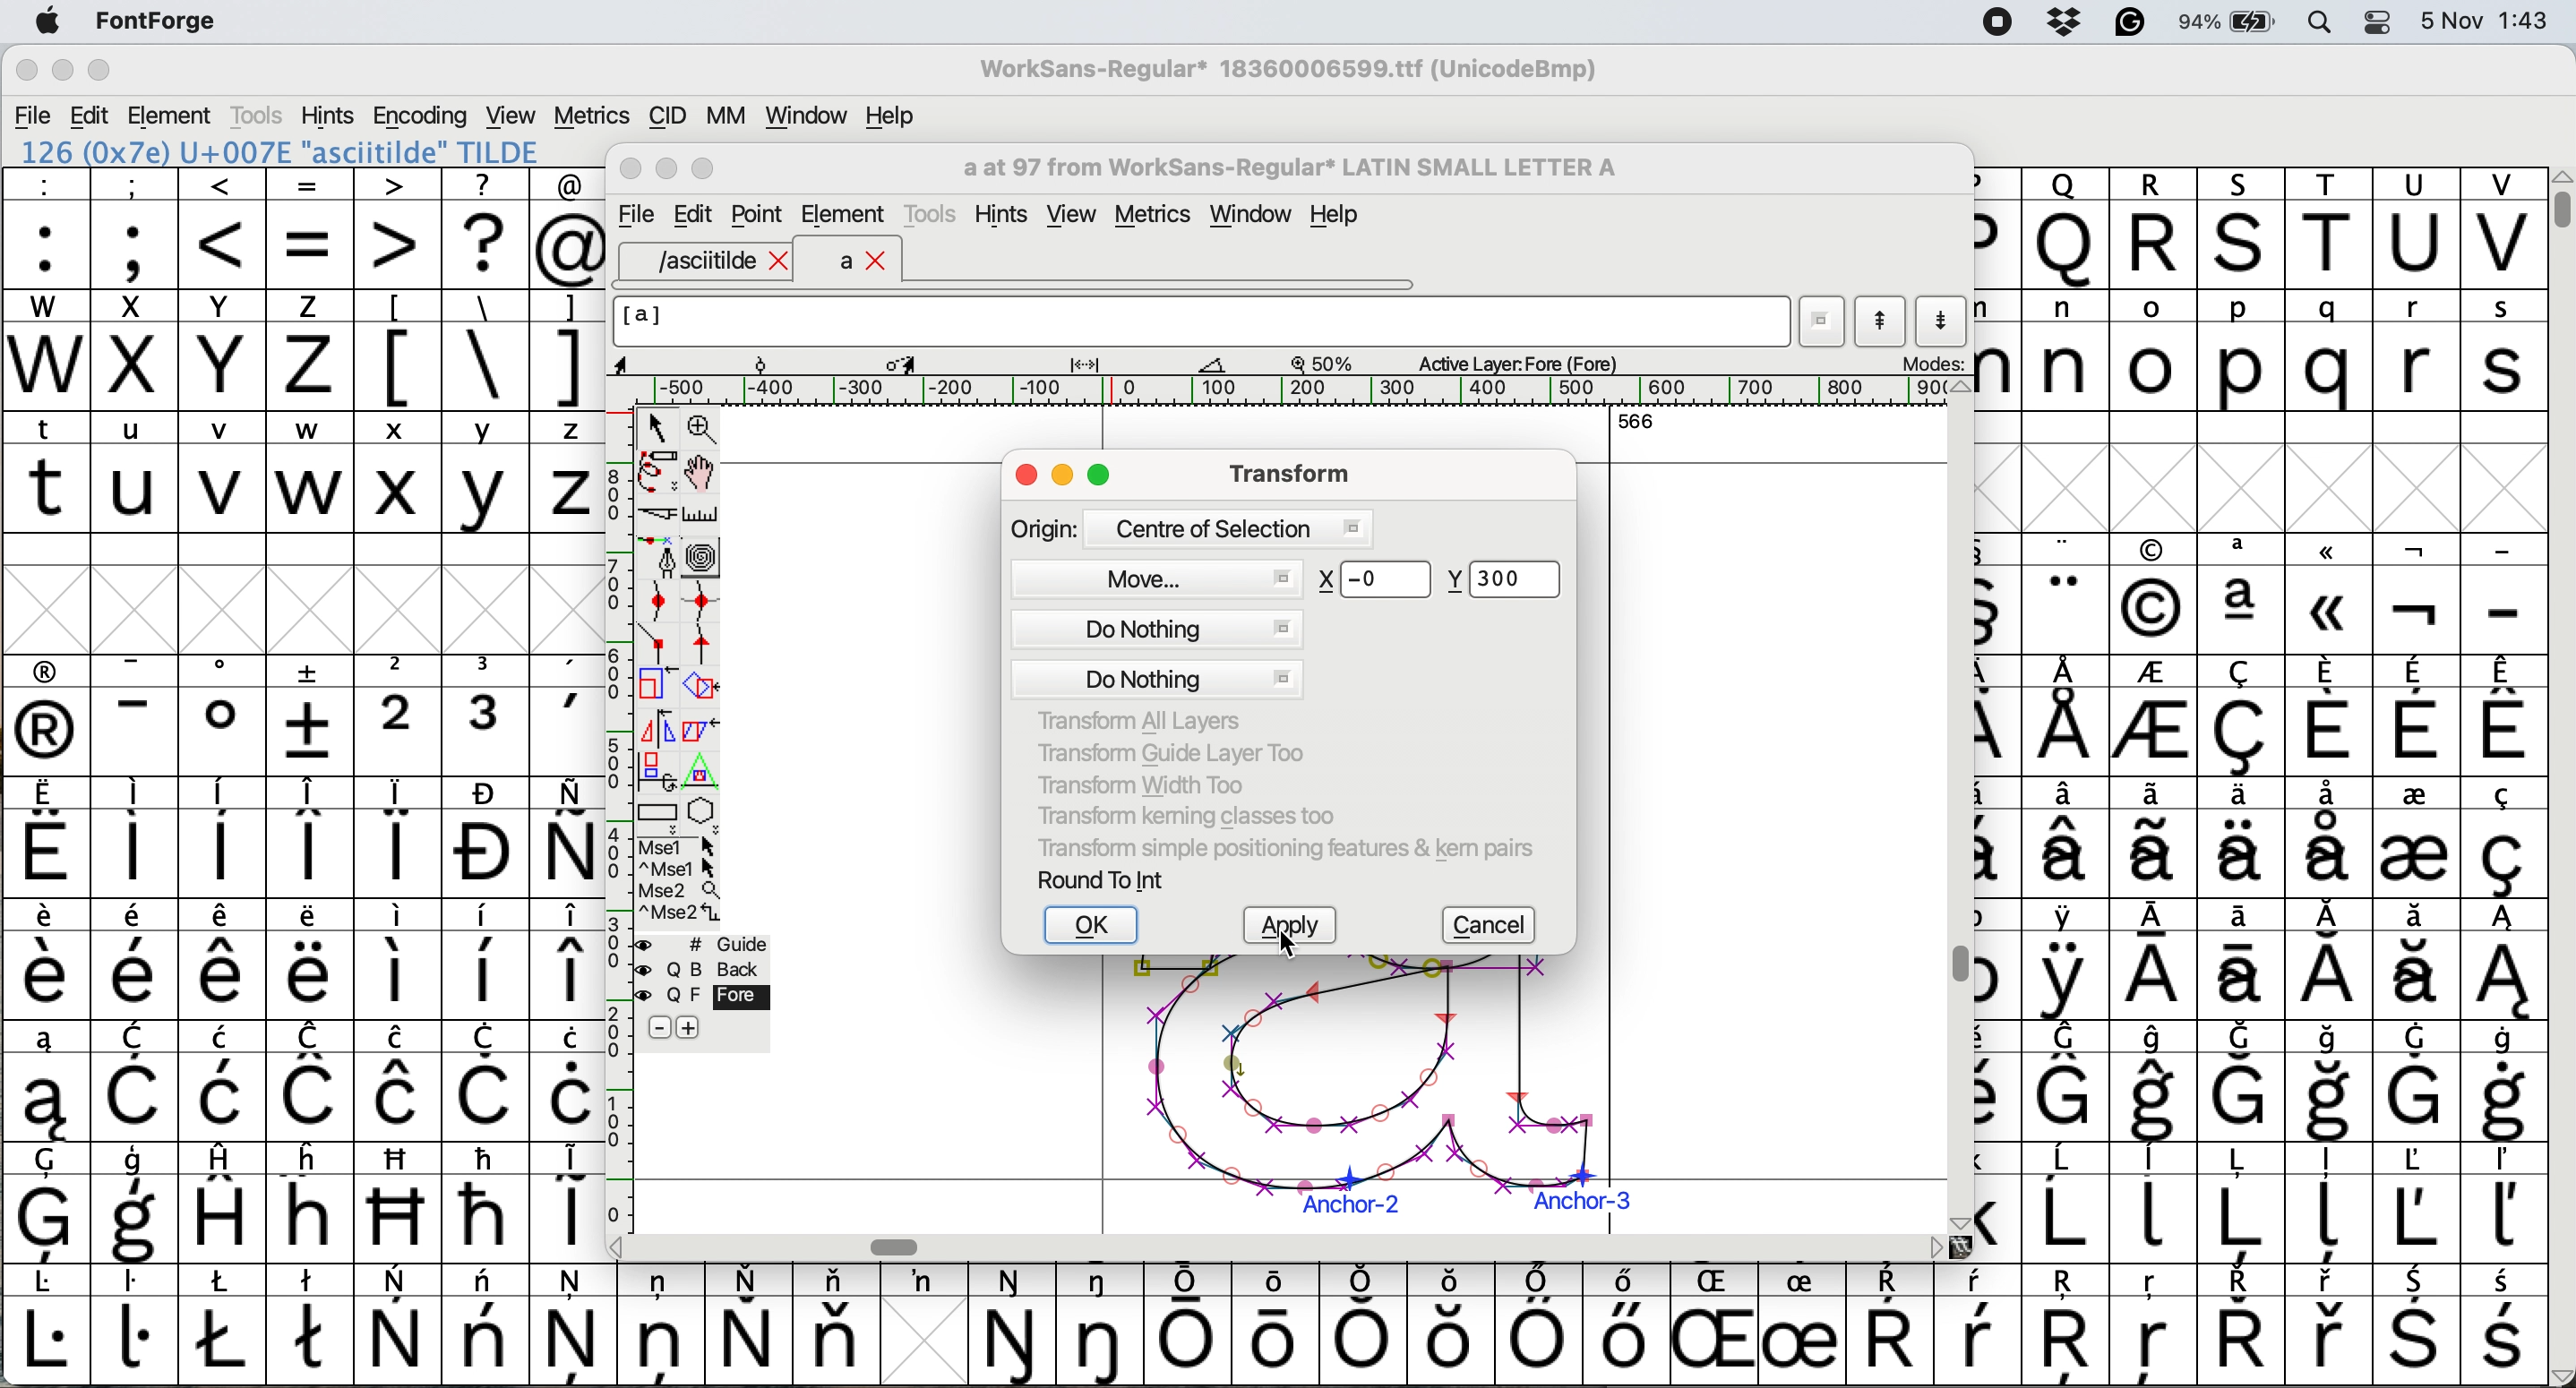 The image size is (2576, 1388). What do you see at coordinates (661, 1322) in the screenshot?
I see `symbol` at bounding box center [661, 1322].